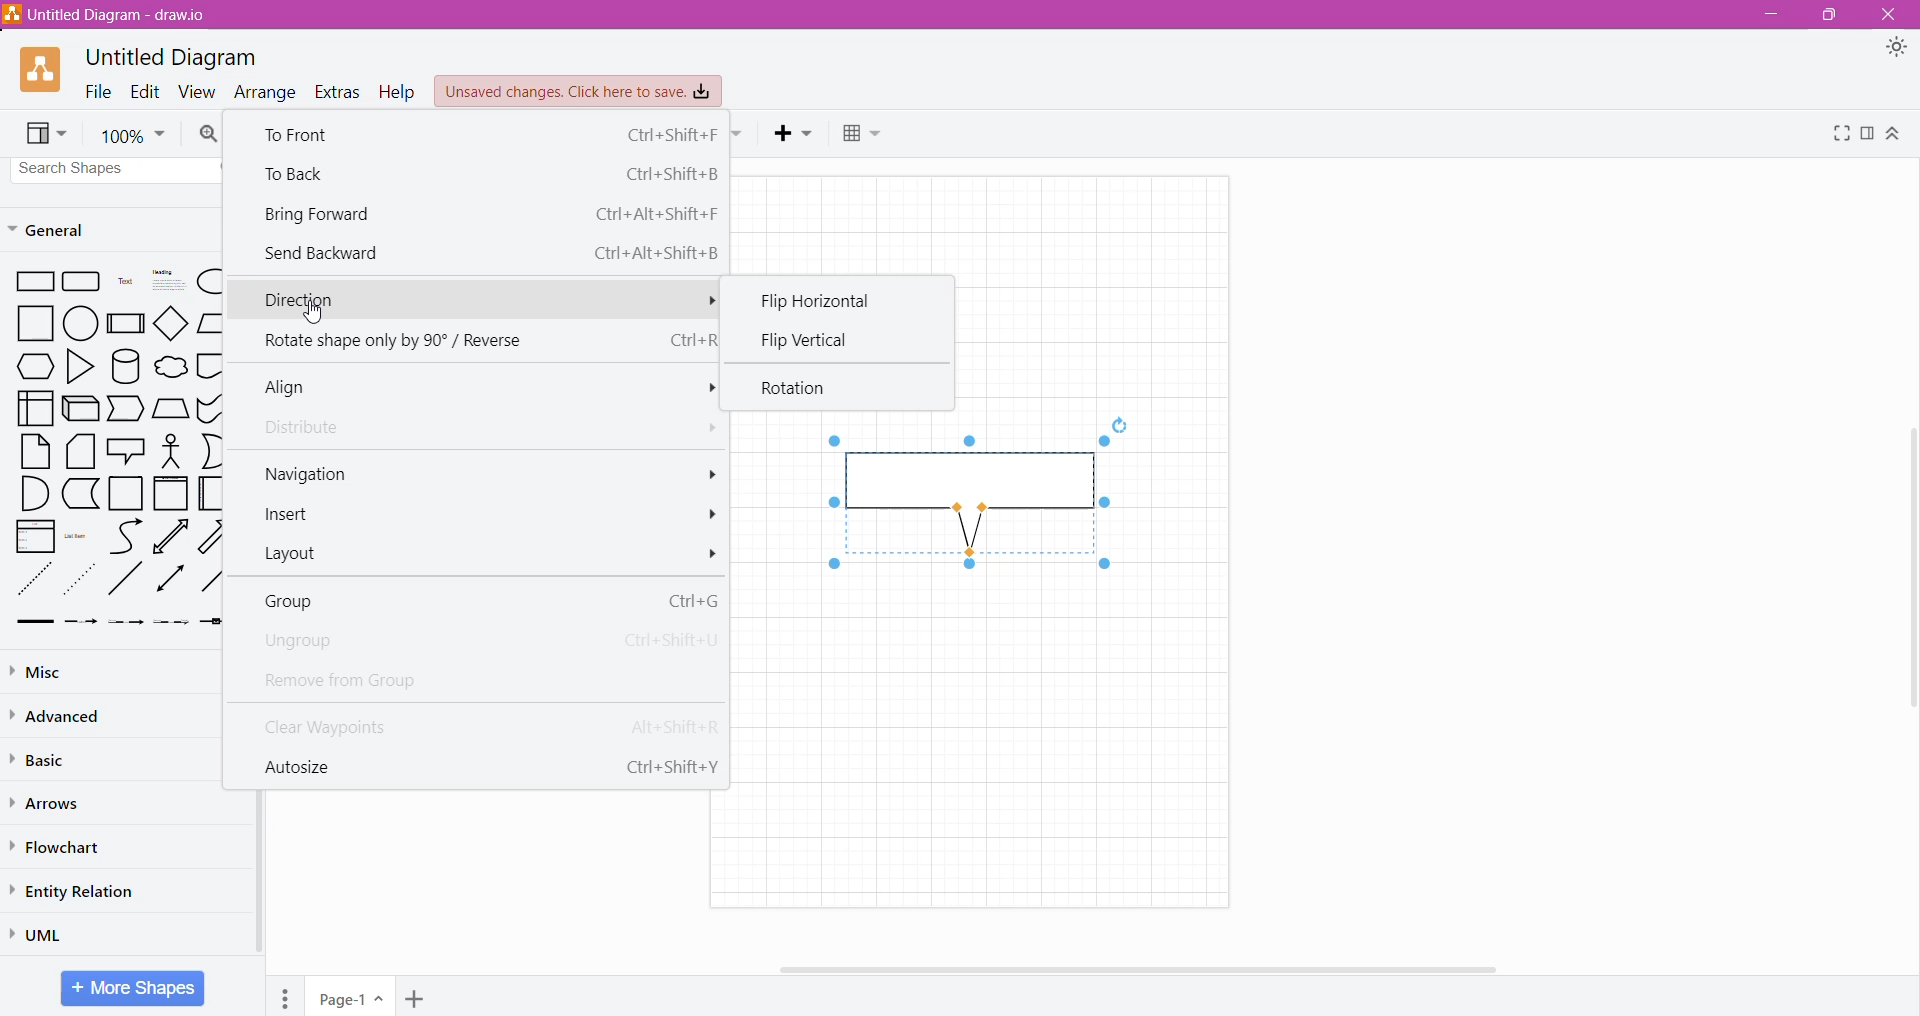 The image size is (1920, 1016). Describe the element at coordinates (145, 91) in the screenshot. I see `Edit` at that location.